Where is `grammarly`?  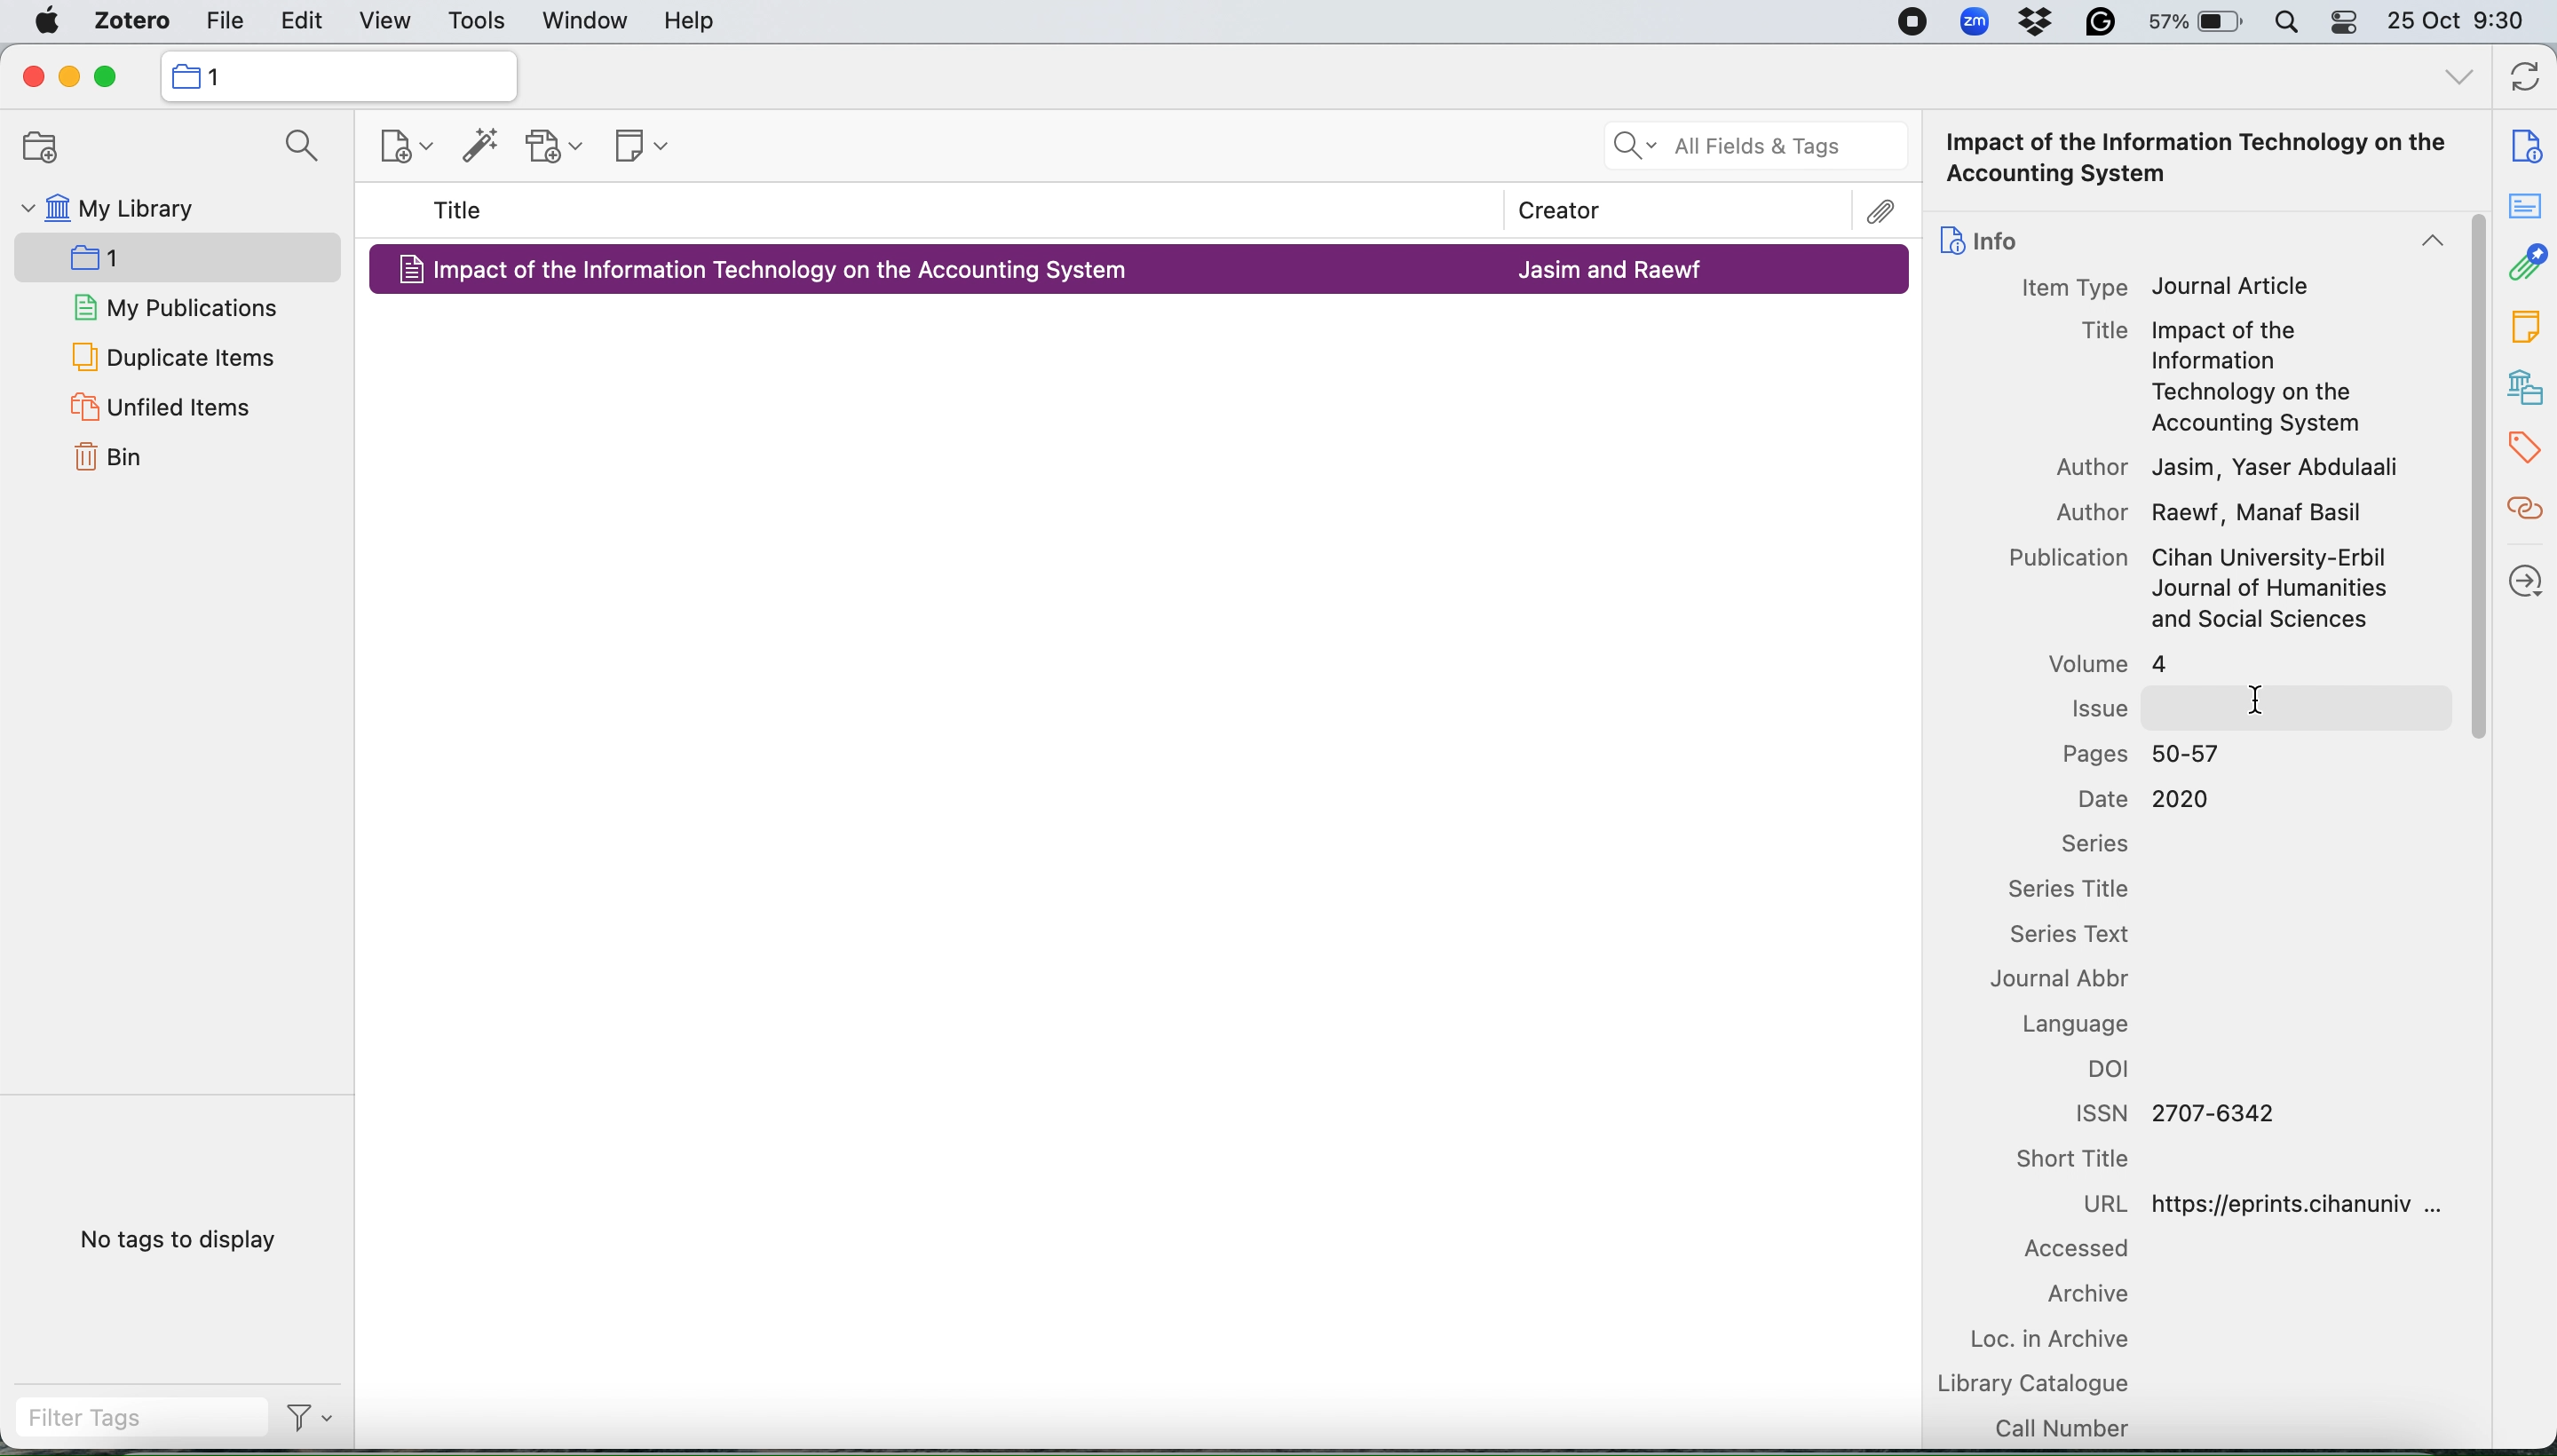 grammarly is located at coordinates (2105, 24).